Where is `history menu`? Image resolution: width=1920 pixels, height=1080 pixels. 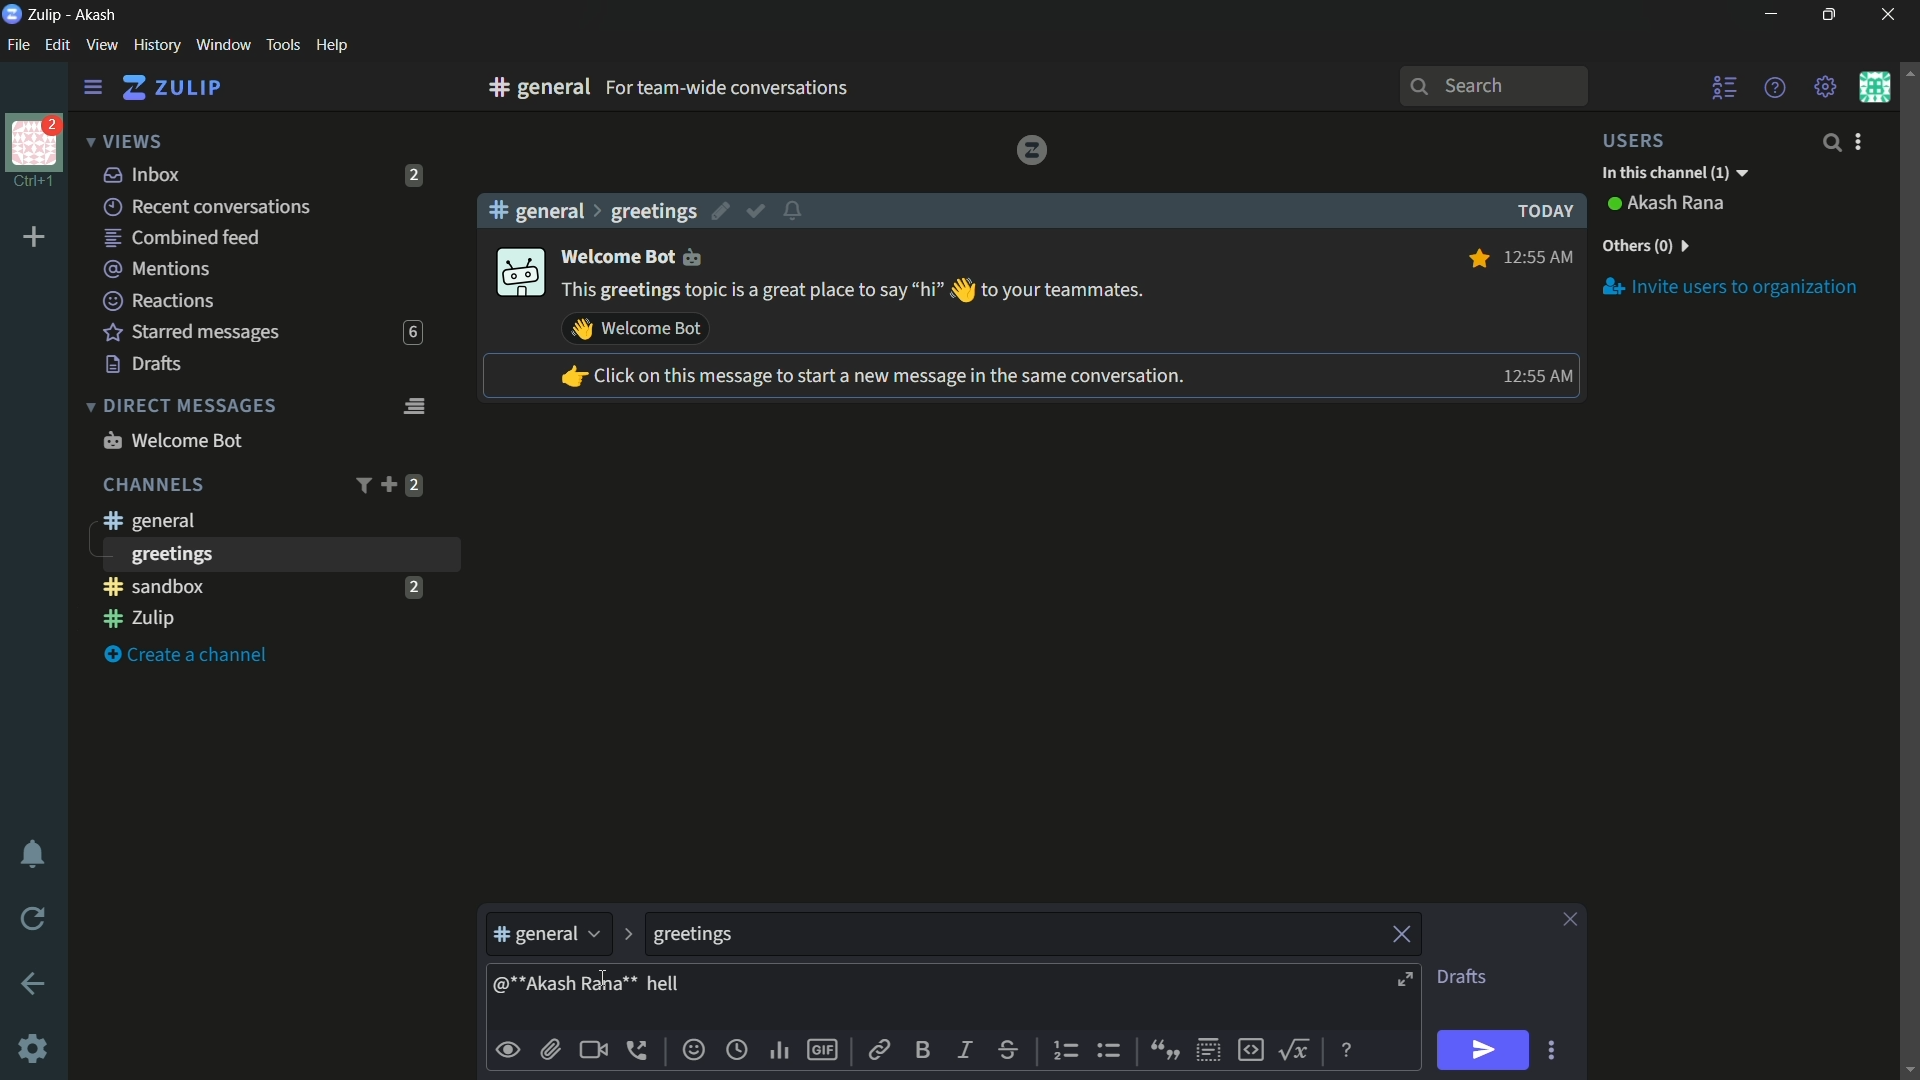 history menu is located at coordinates (157, 44).